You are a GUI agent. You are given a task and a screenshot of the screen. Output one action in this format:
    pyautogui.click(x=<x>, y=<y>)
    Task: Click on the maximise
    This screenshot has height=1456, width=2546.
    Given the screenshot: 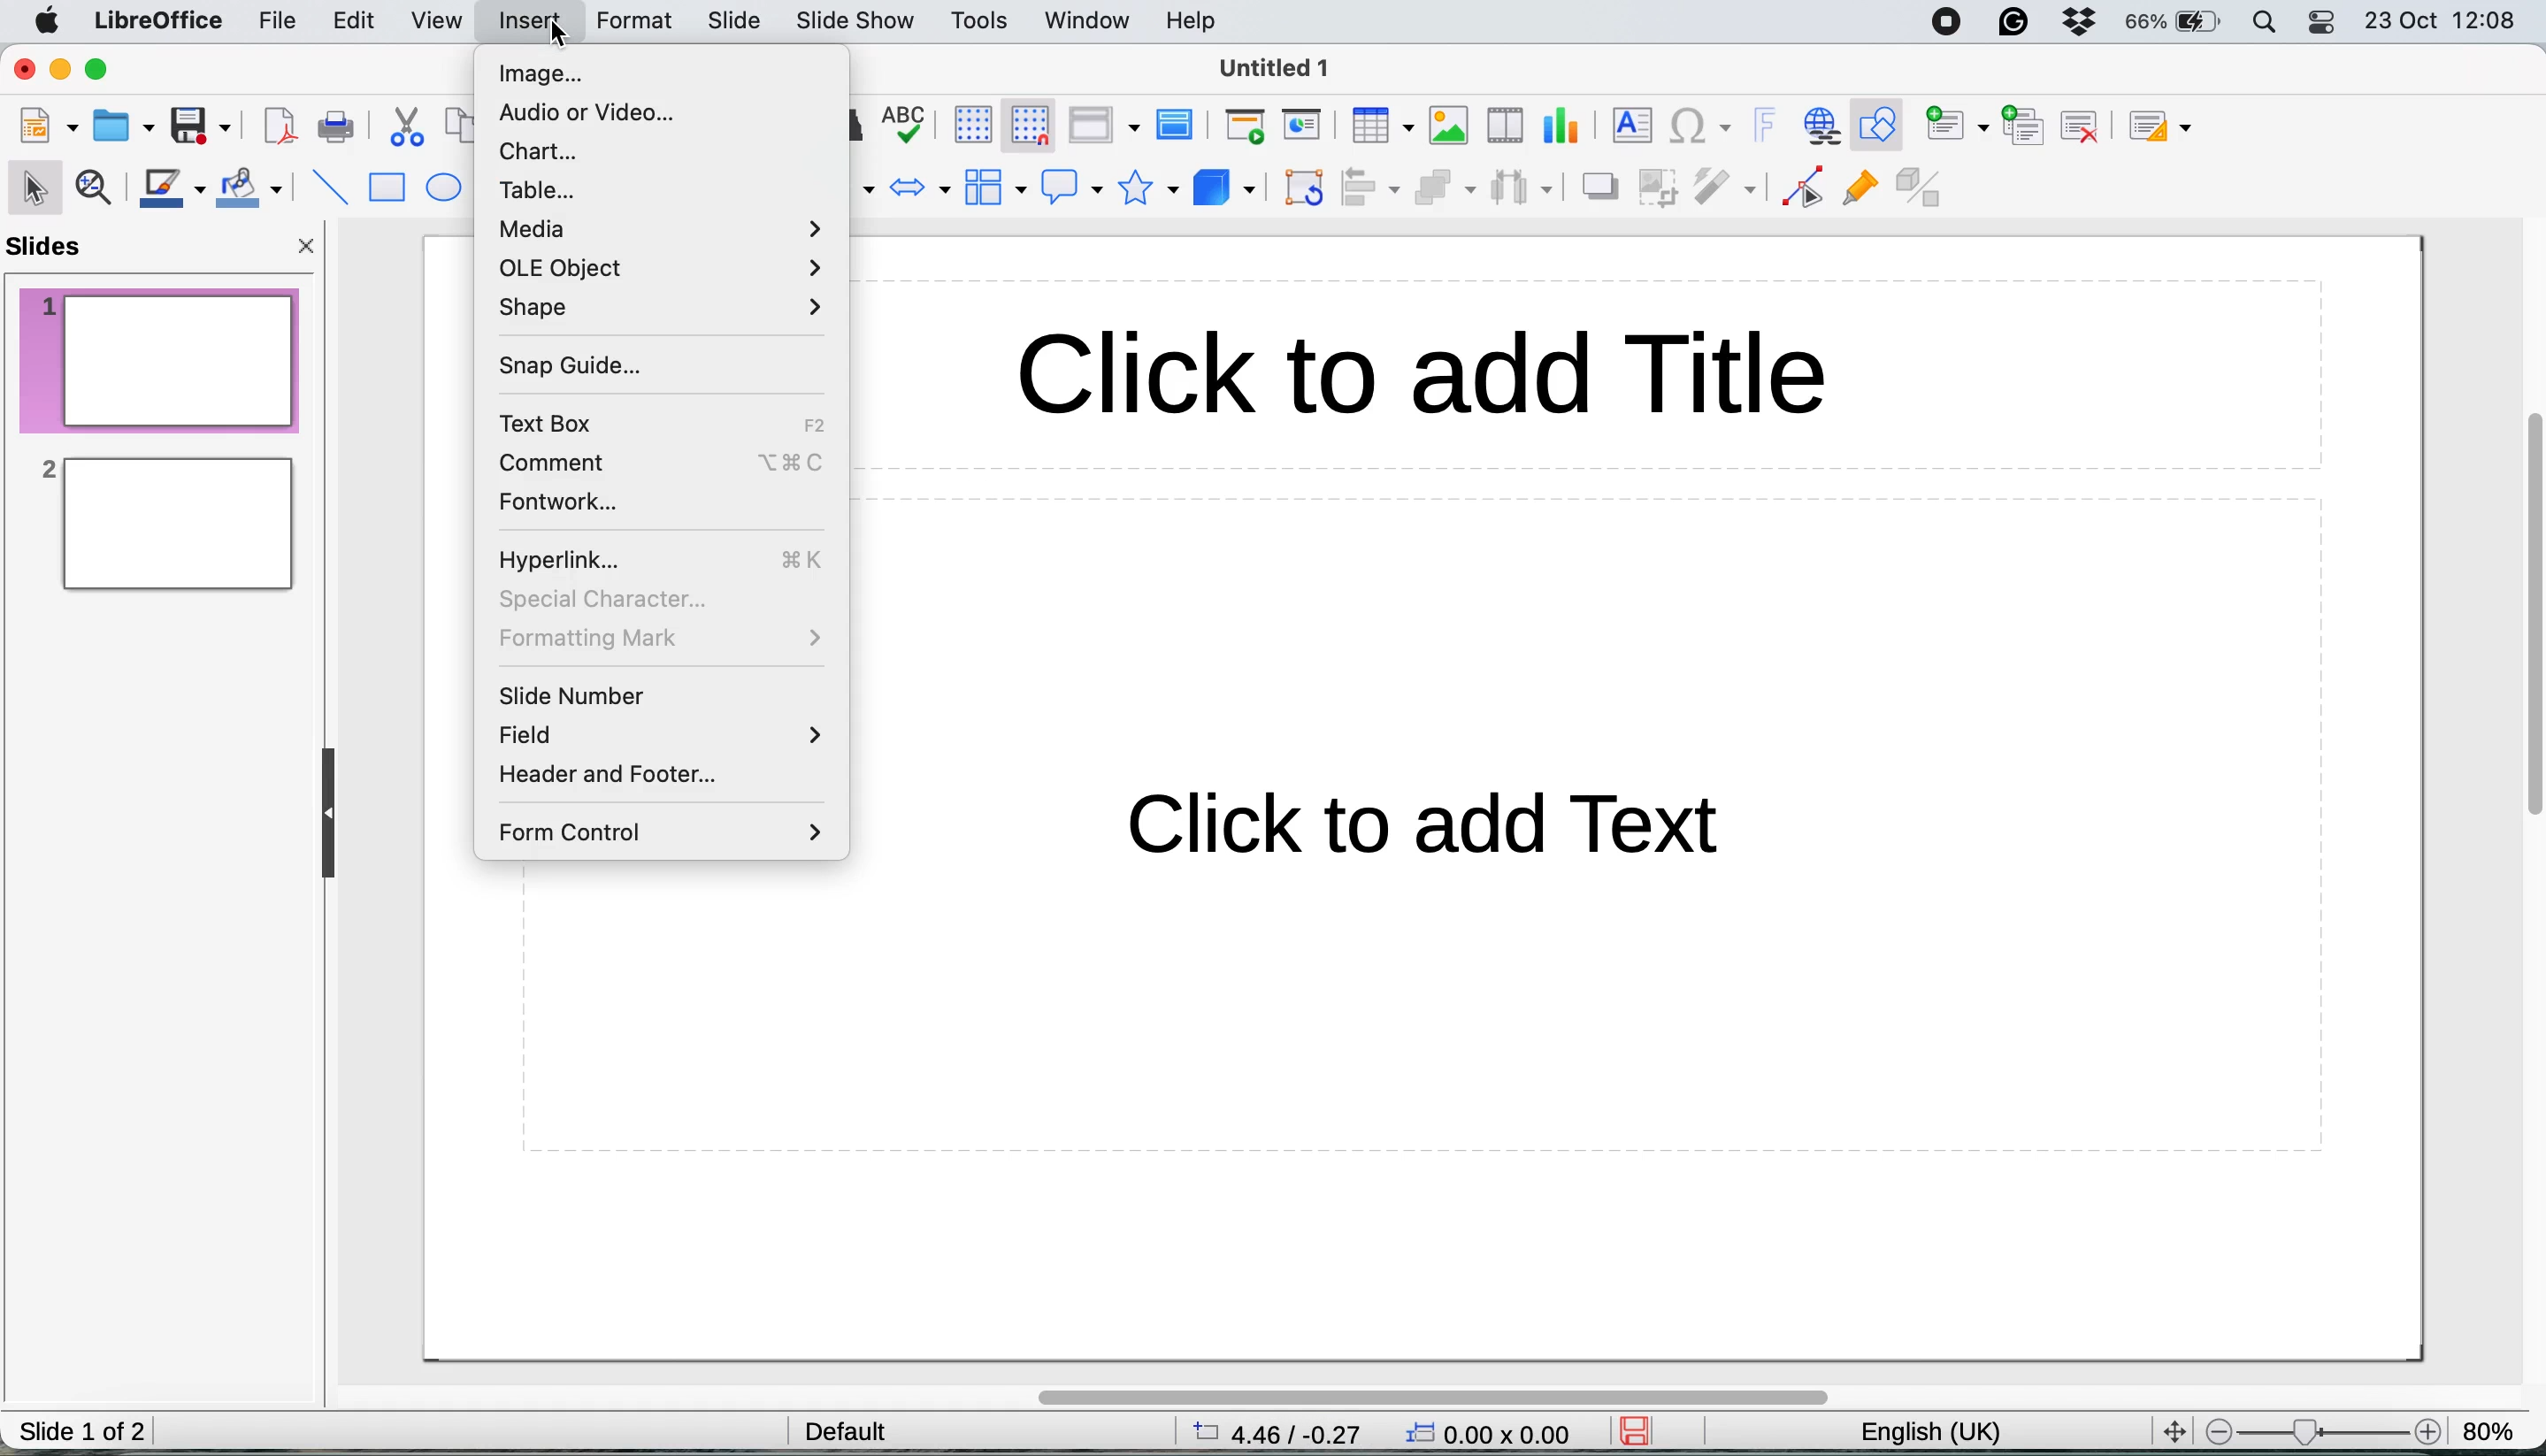 What is the action you would take?
    pyautogui.click(x=106, y=71)
    